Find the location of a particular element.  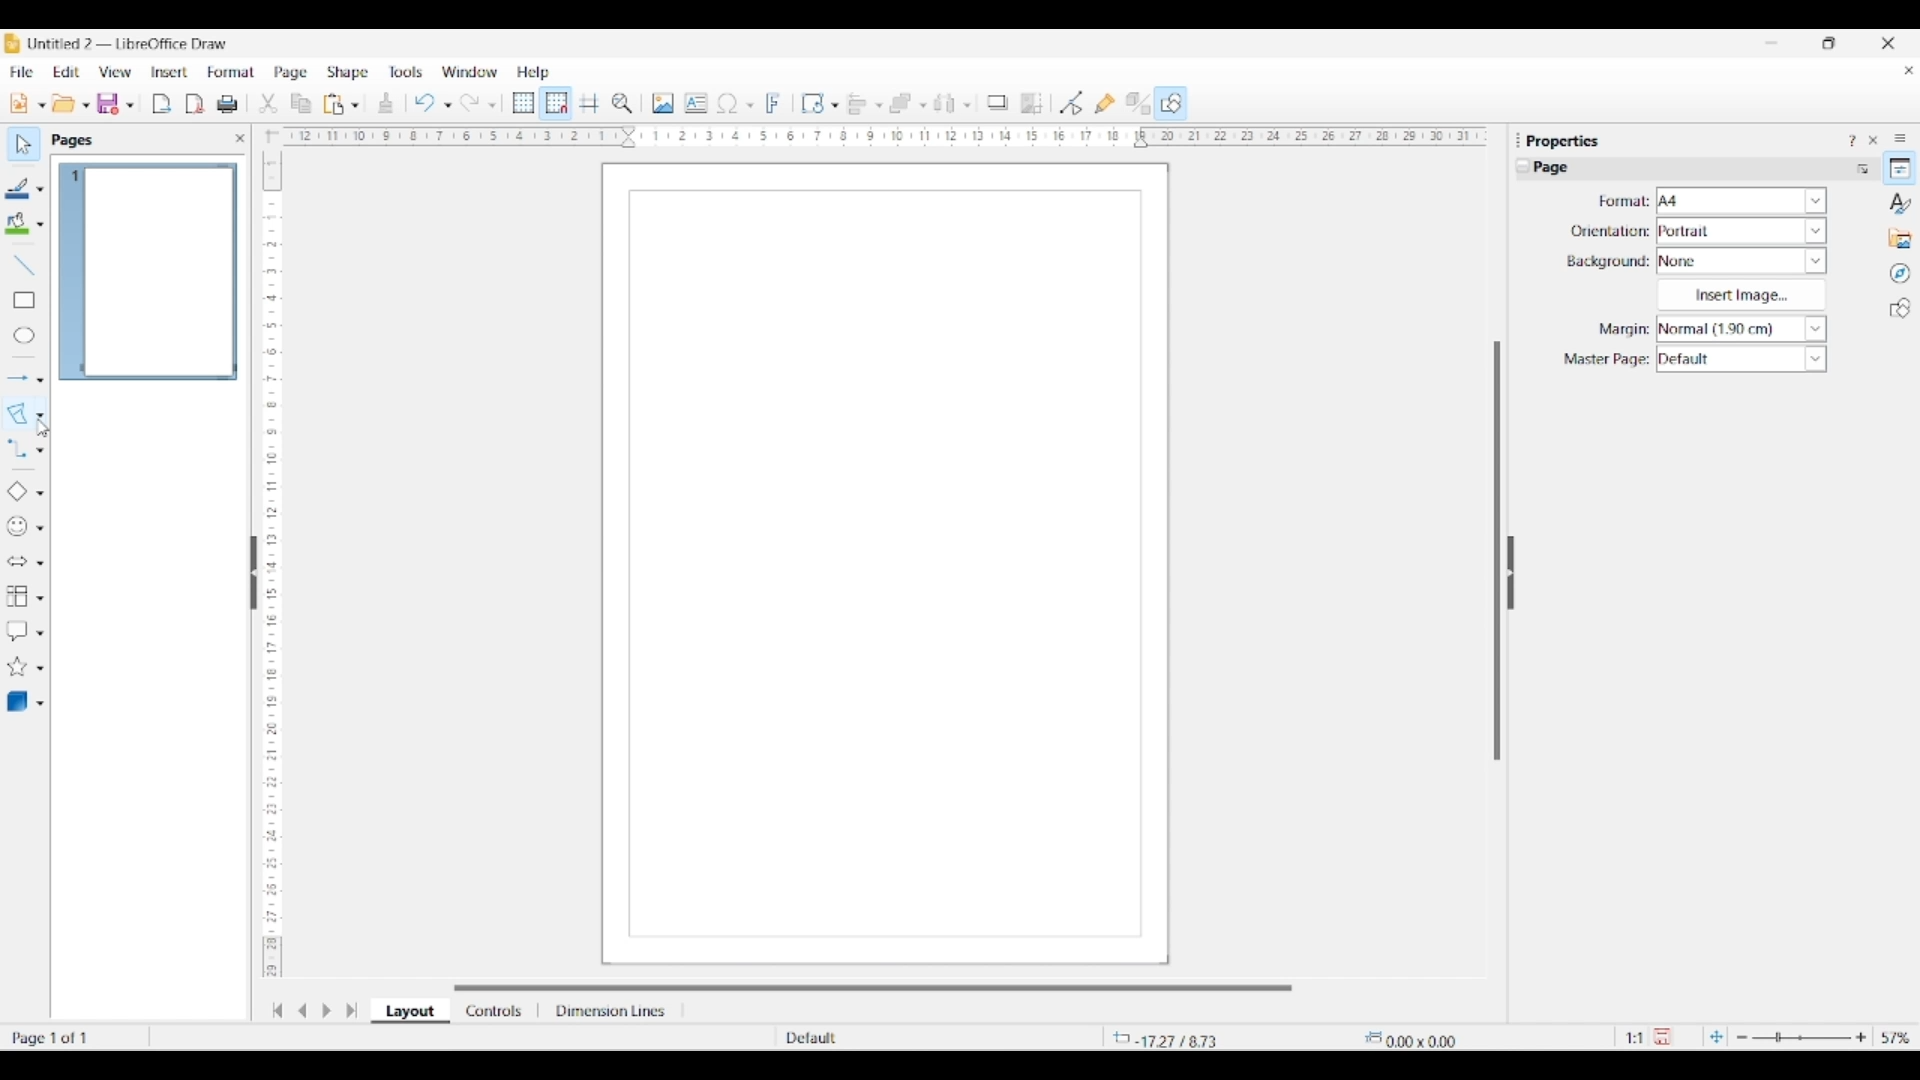

Selected new document is located at coordinates (17, 104).